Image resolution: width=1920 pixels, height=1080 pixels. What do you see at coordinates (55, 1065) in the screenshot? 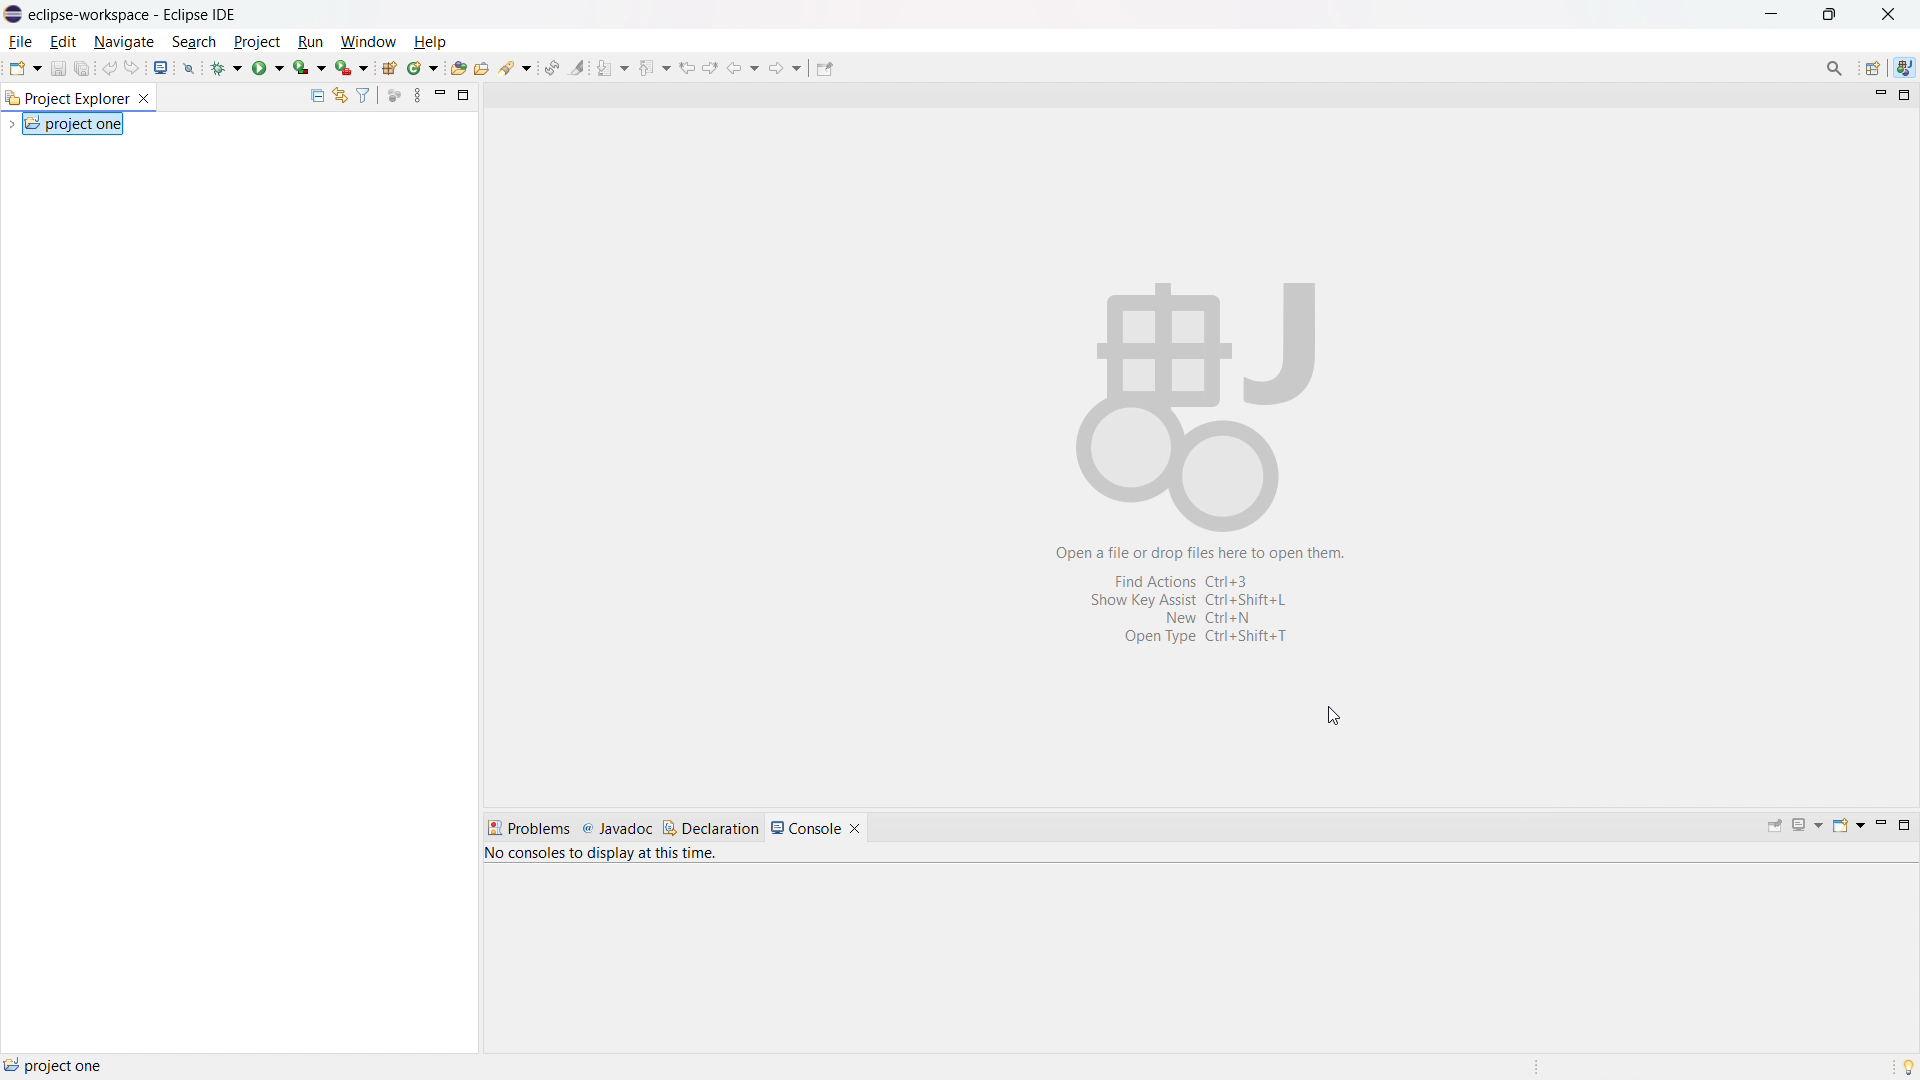
I see `project one` at bounding box center [55, 1065].